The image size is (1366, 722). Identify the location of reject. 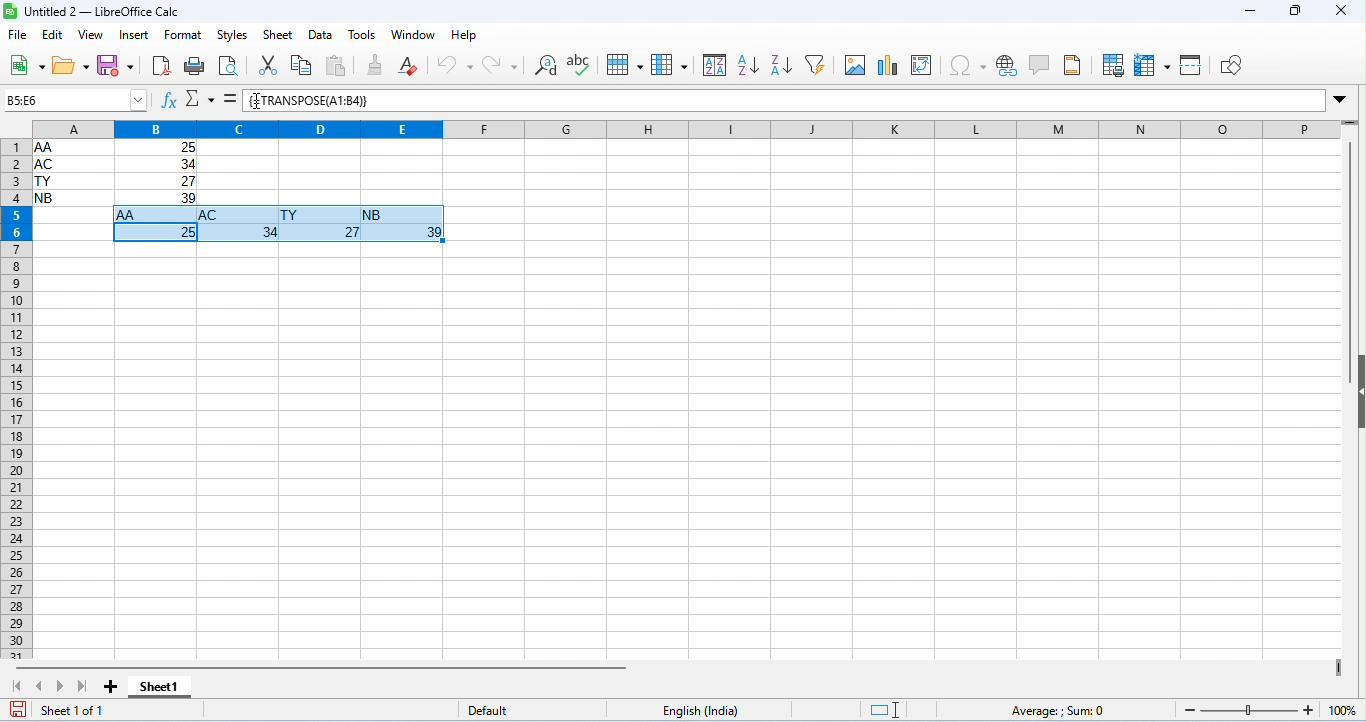
(200, 100).